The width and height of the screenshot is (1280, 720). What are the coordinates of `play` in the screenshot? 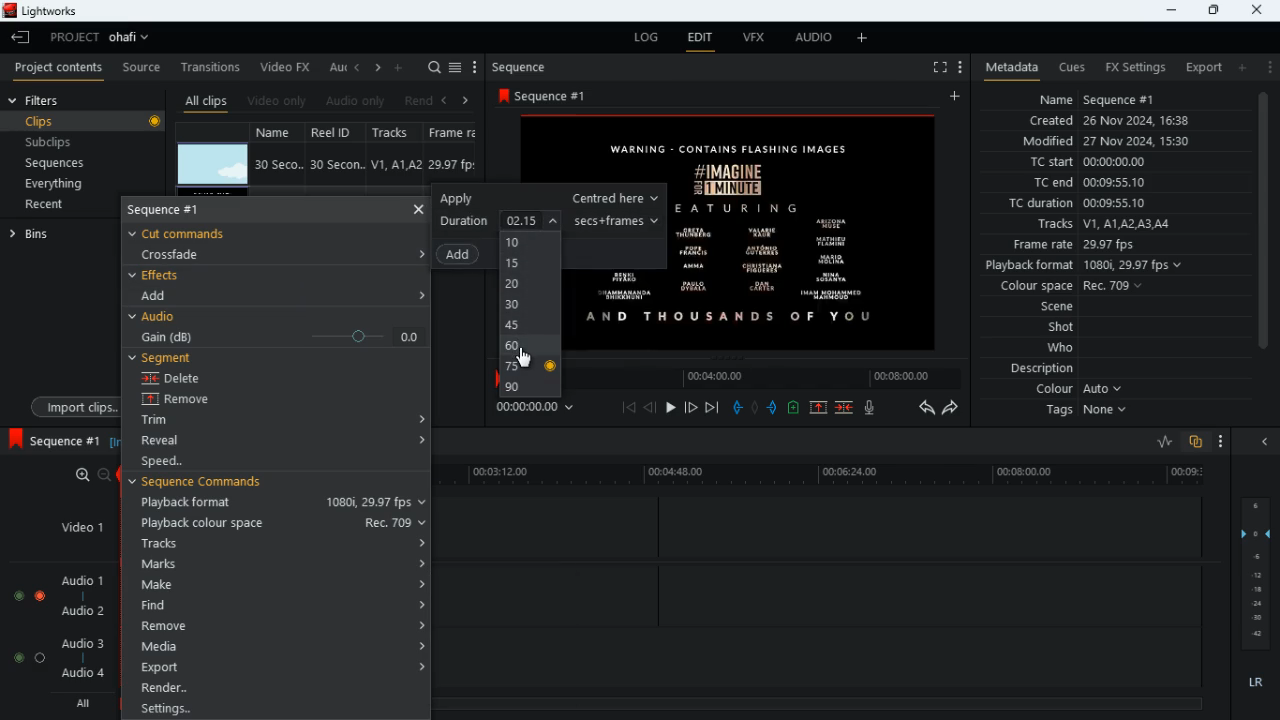 It's located at (670, 409).